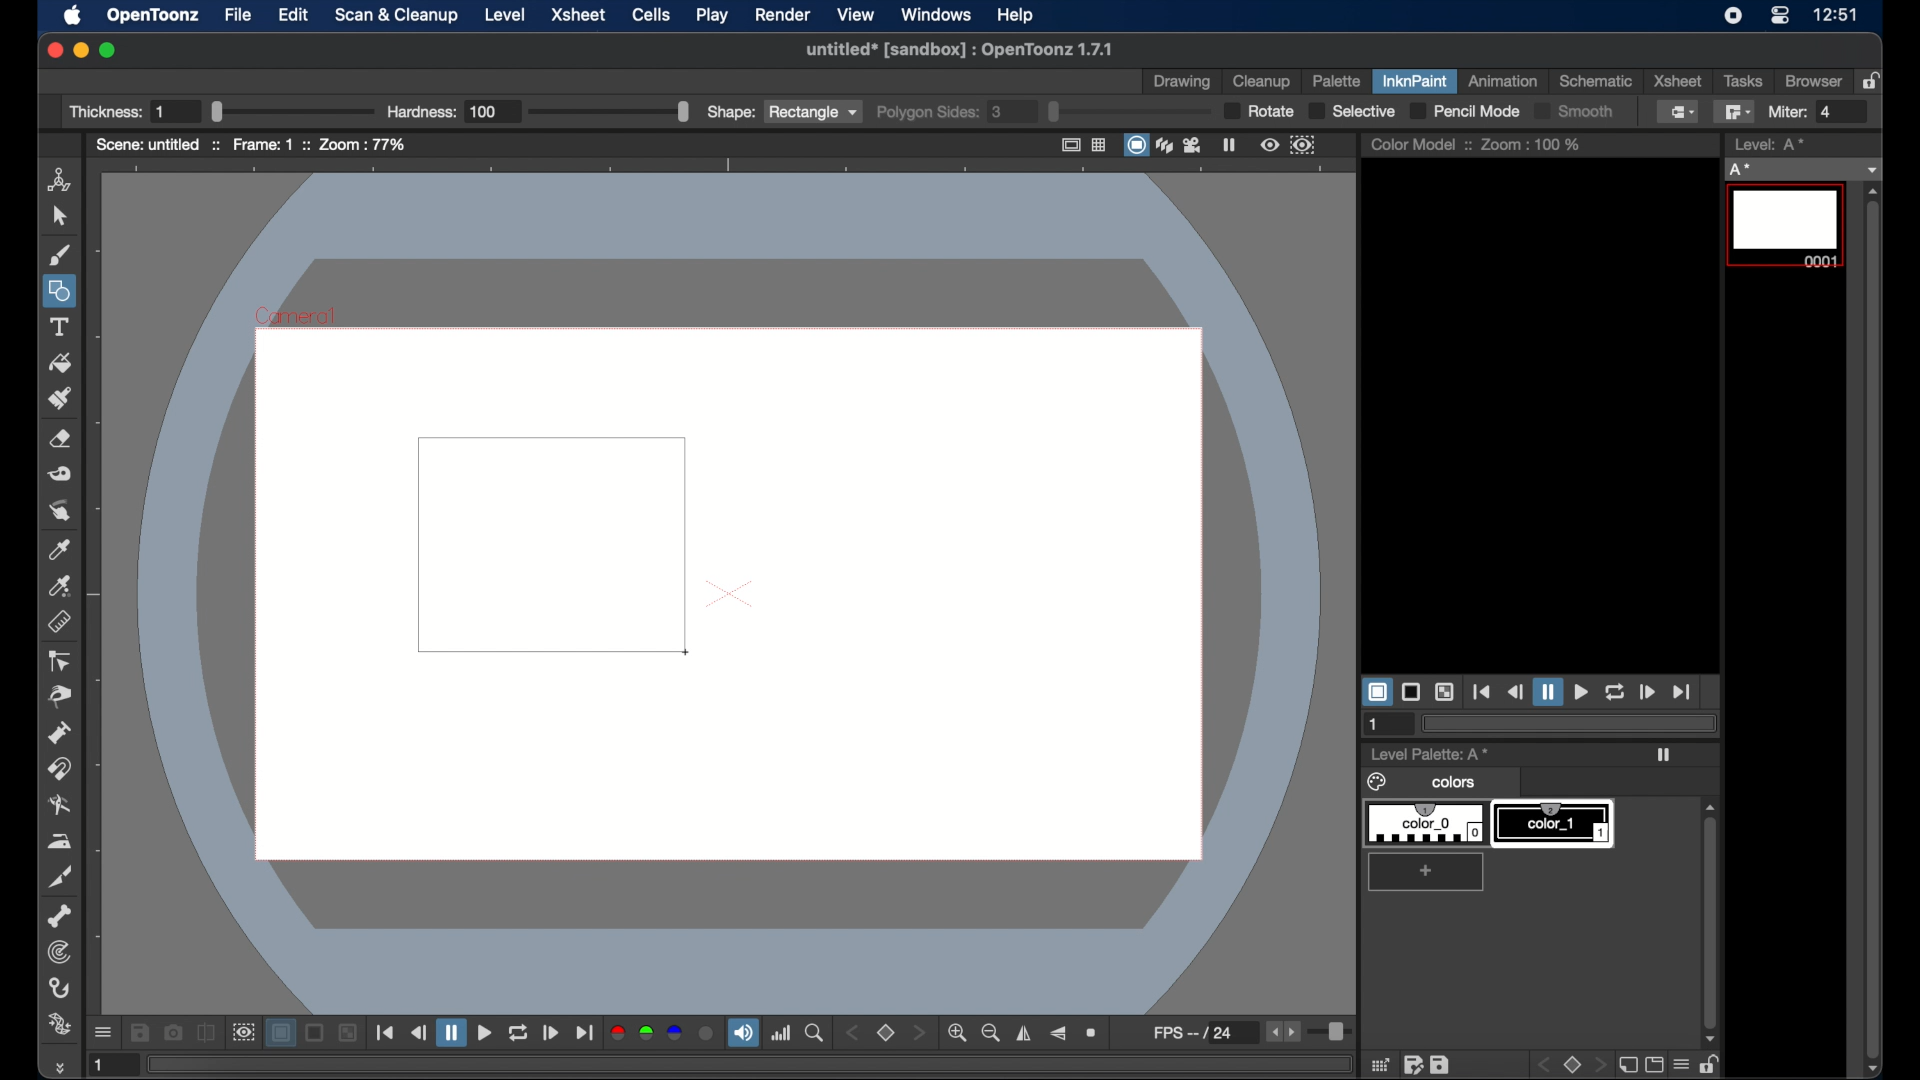 Image resolution: width=1920 pixels, height=1080 pixels. Describe the element at coordinates (59, 769) in the screenshot. I see `magnet tool` at that location.